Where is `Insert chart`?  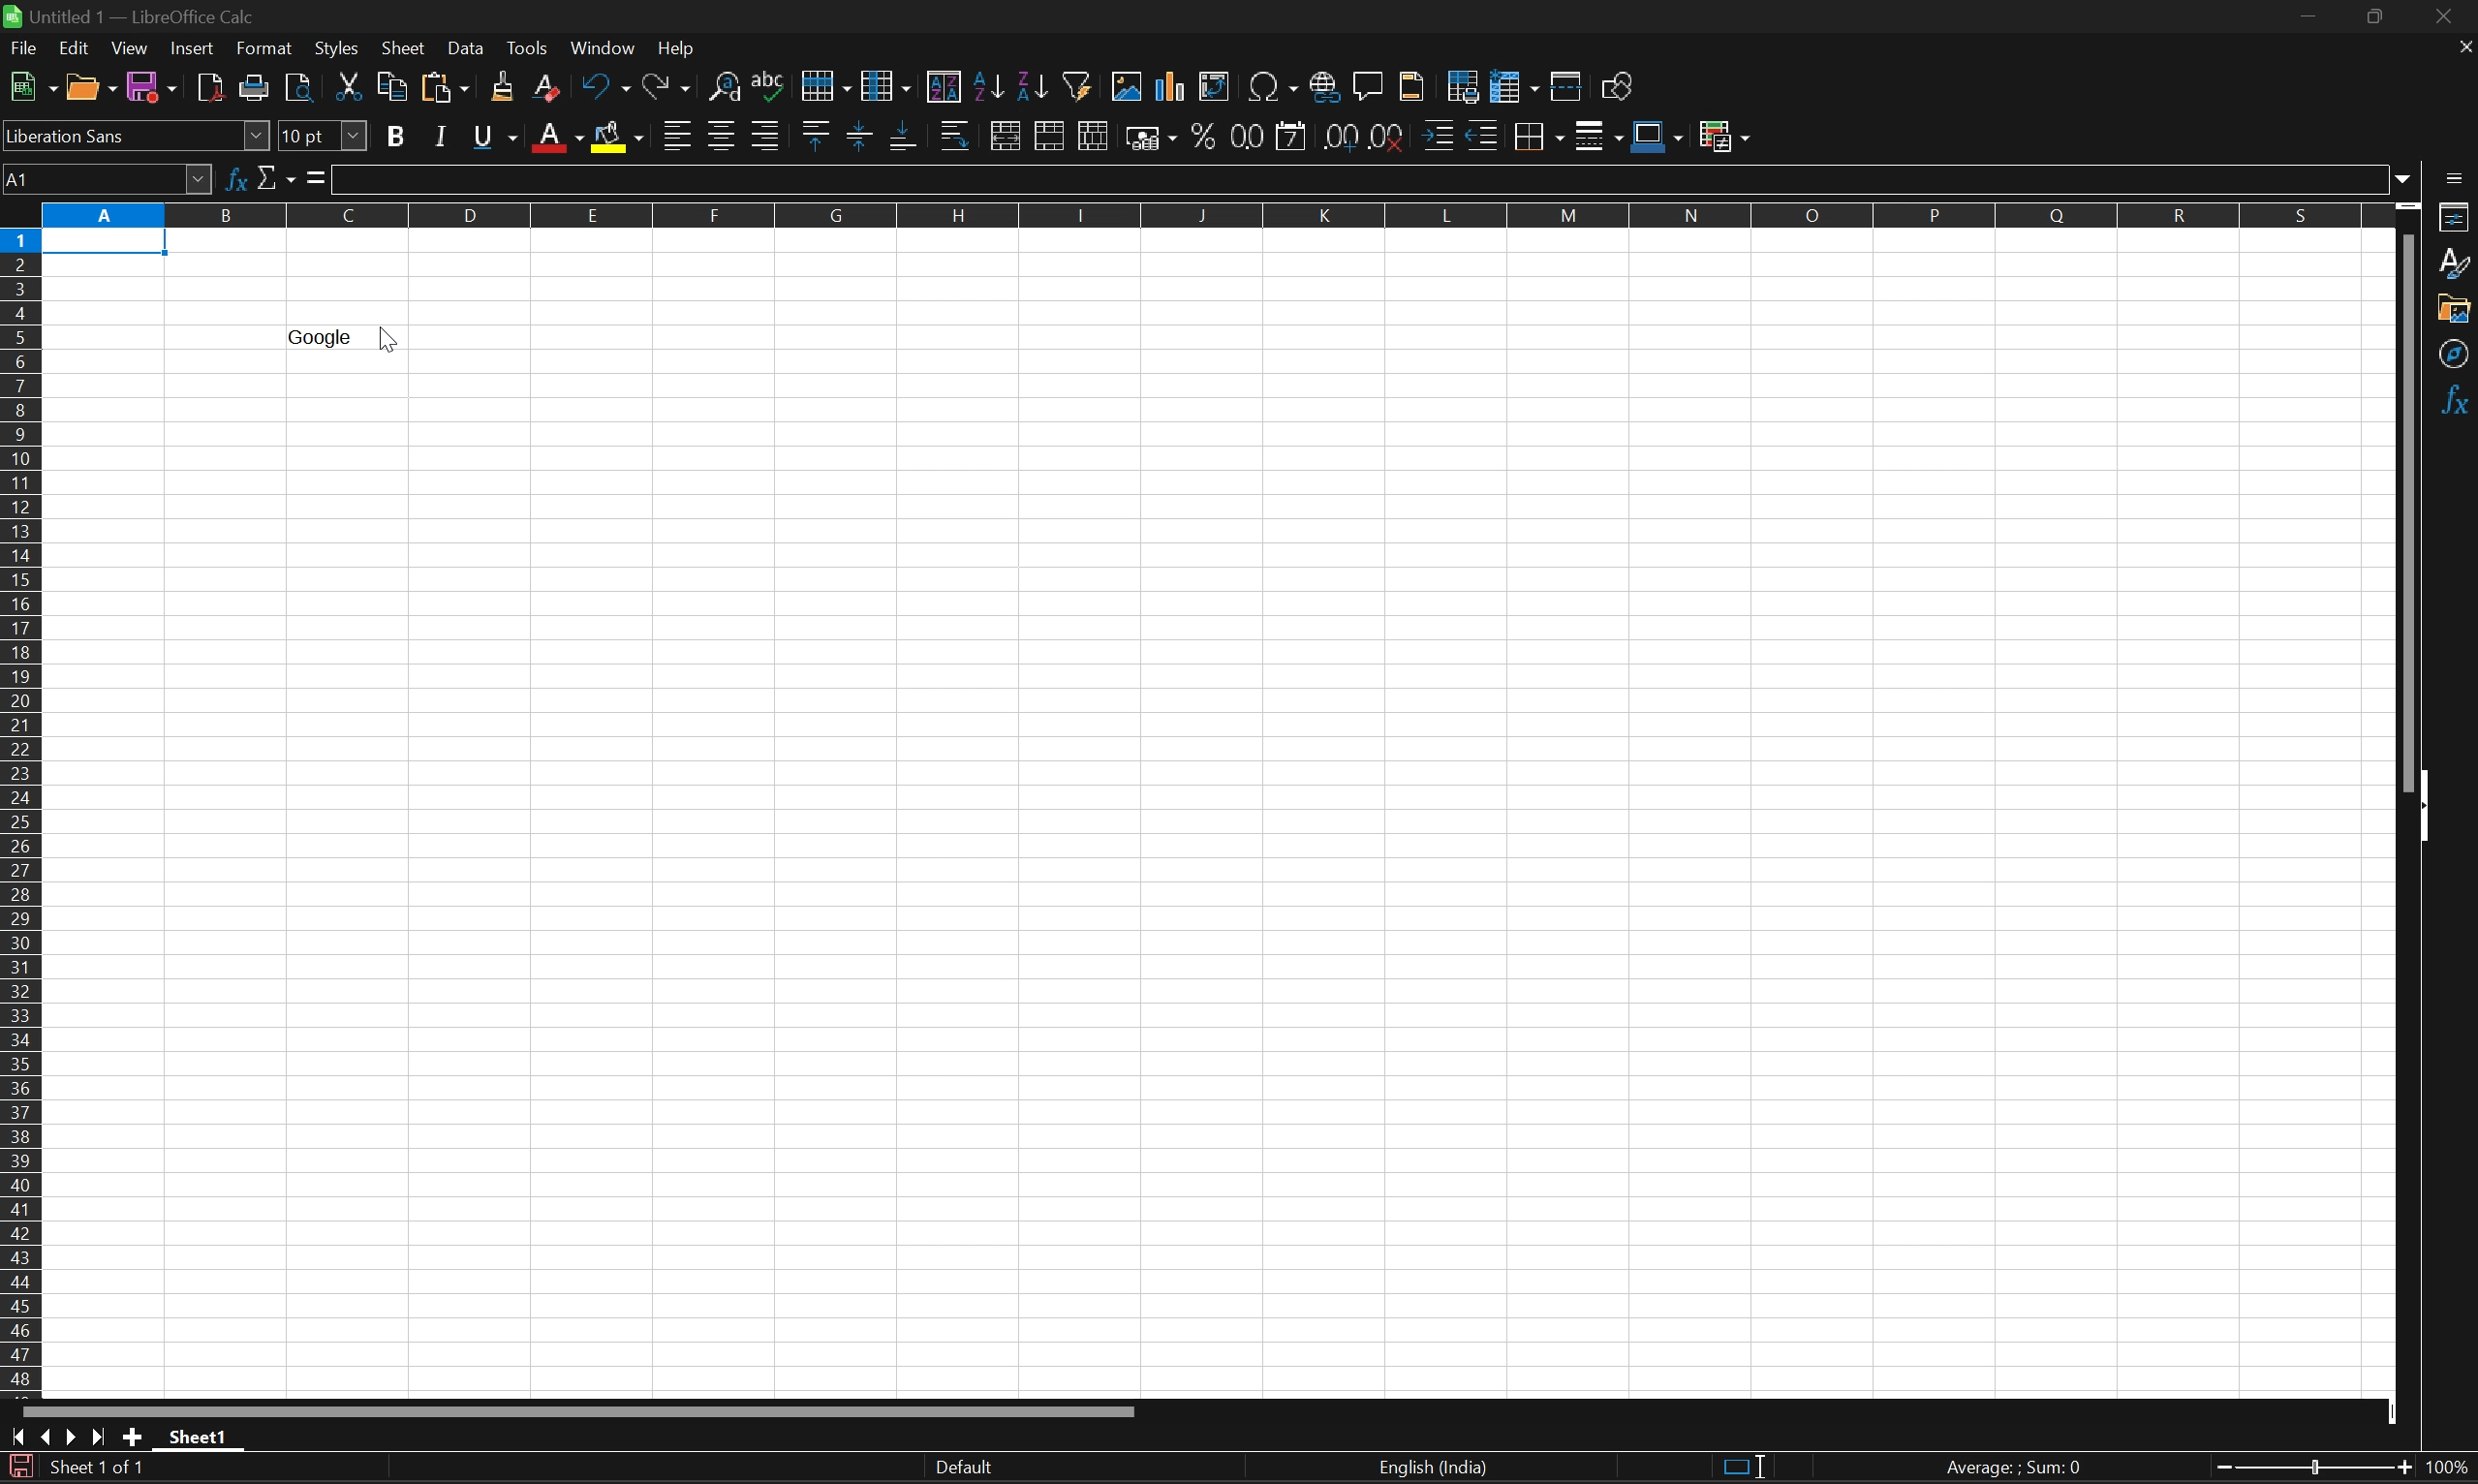 Insert chart is located at coordinates (1168, 84).